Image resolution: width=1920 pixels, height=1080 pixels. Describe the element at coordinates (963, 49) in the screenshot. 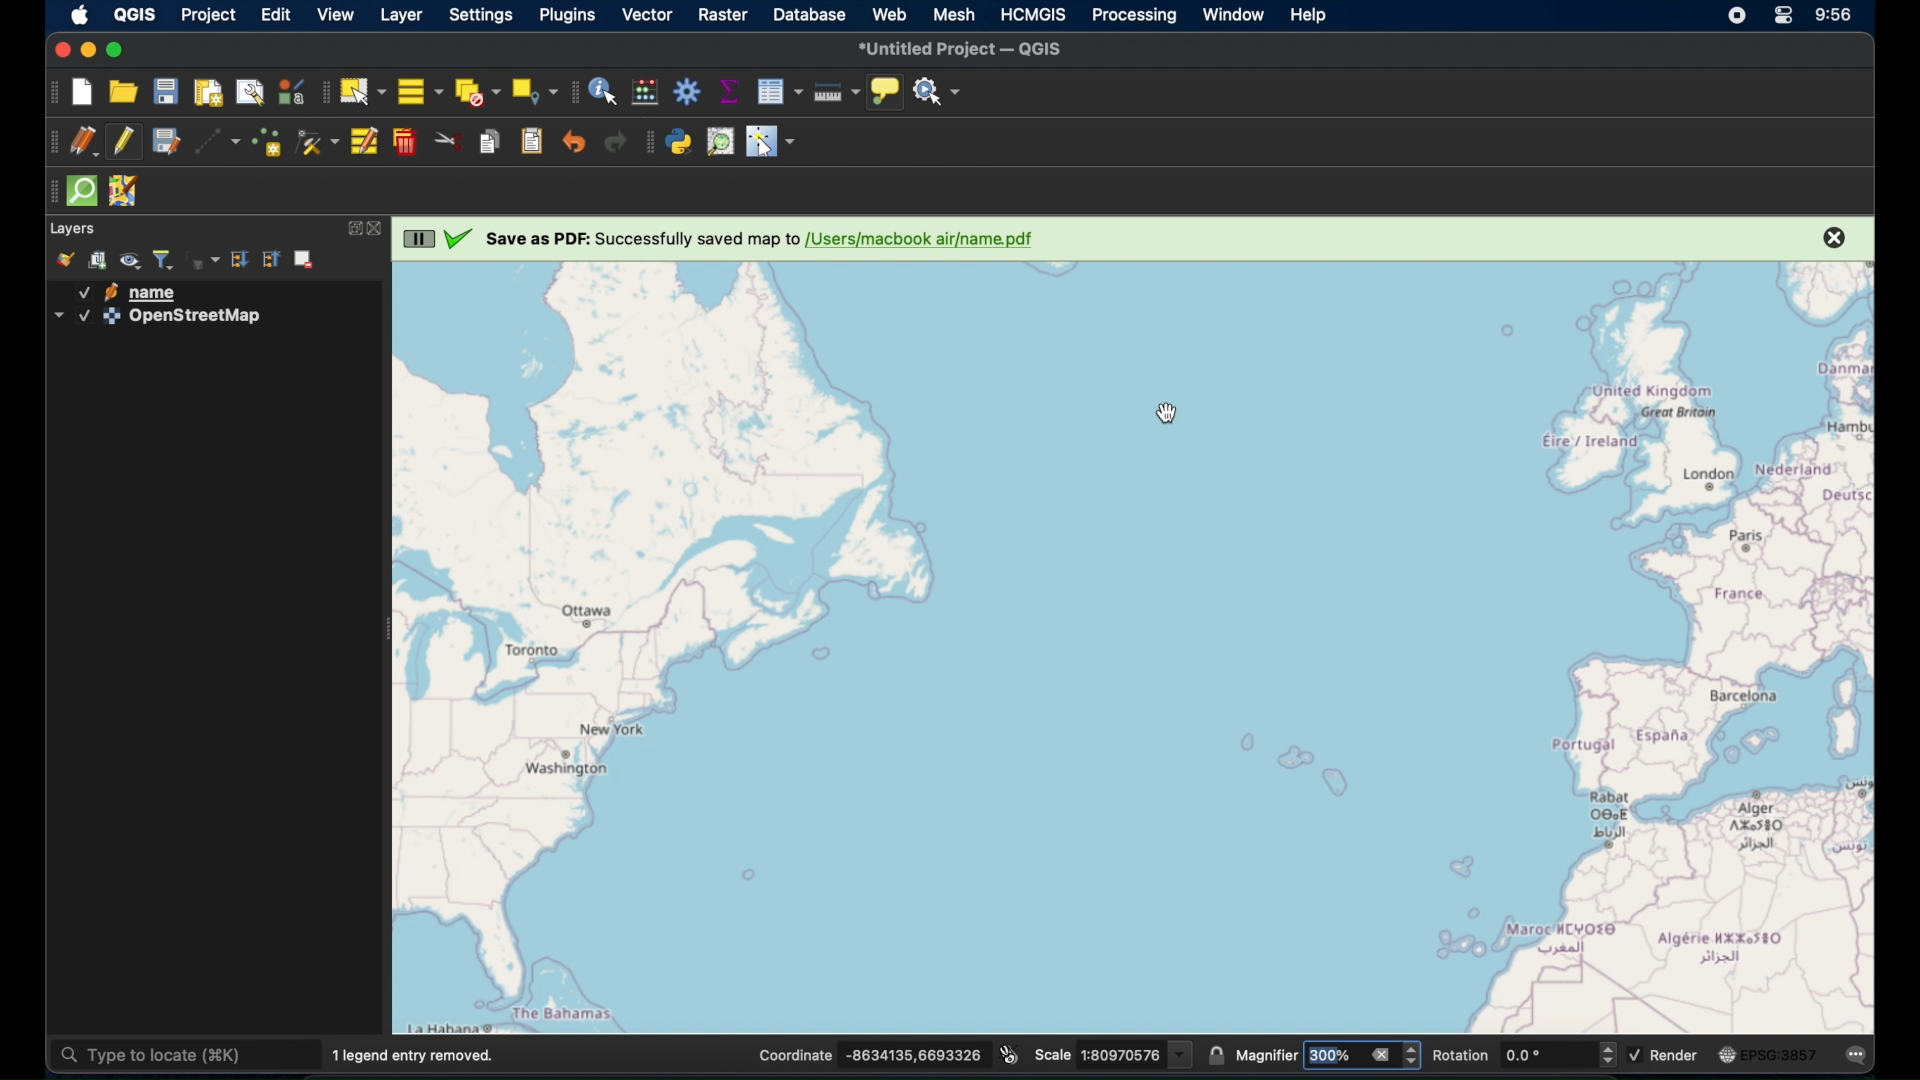

I see `untitled project - QGIS` at that location.